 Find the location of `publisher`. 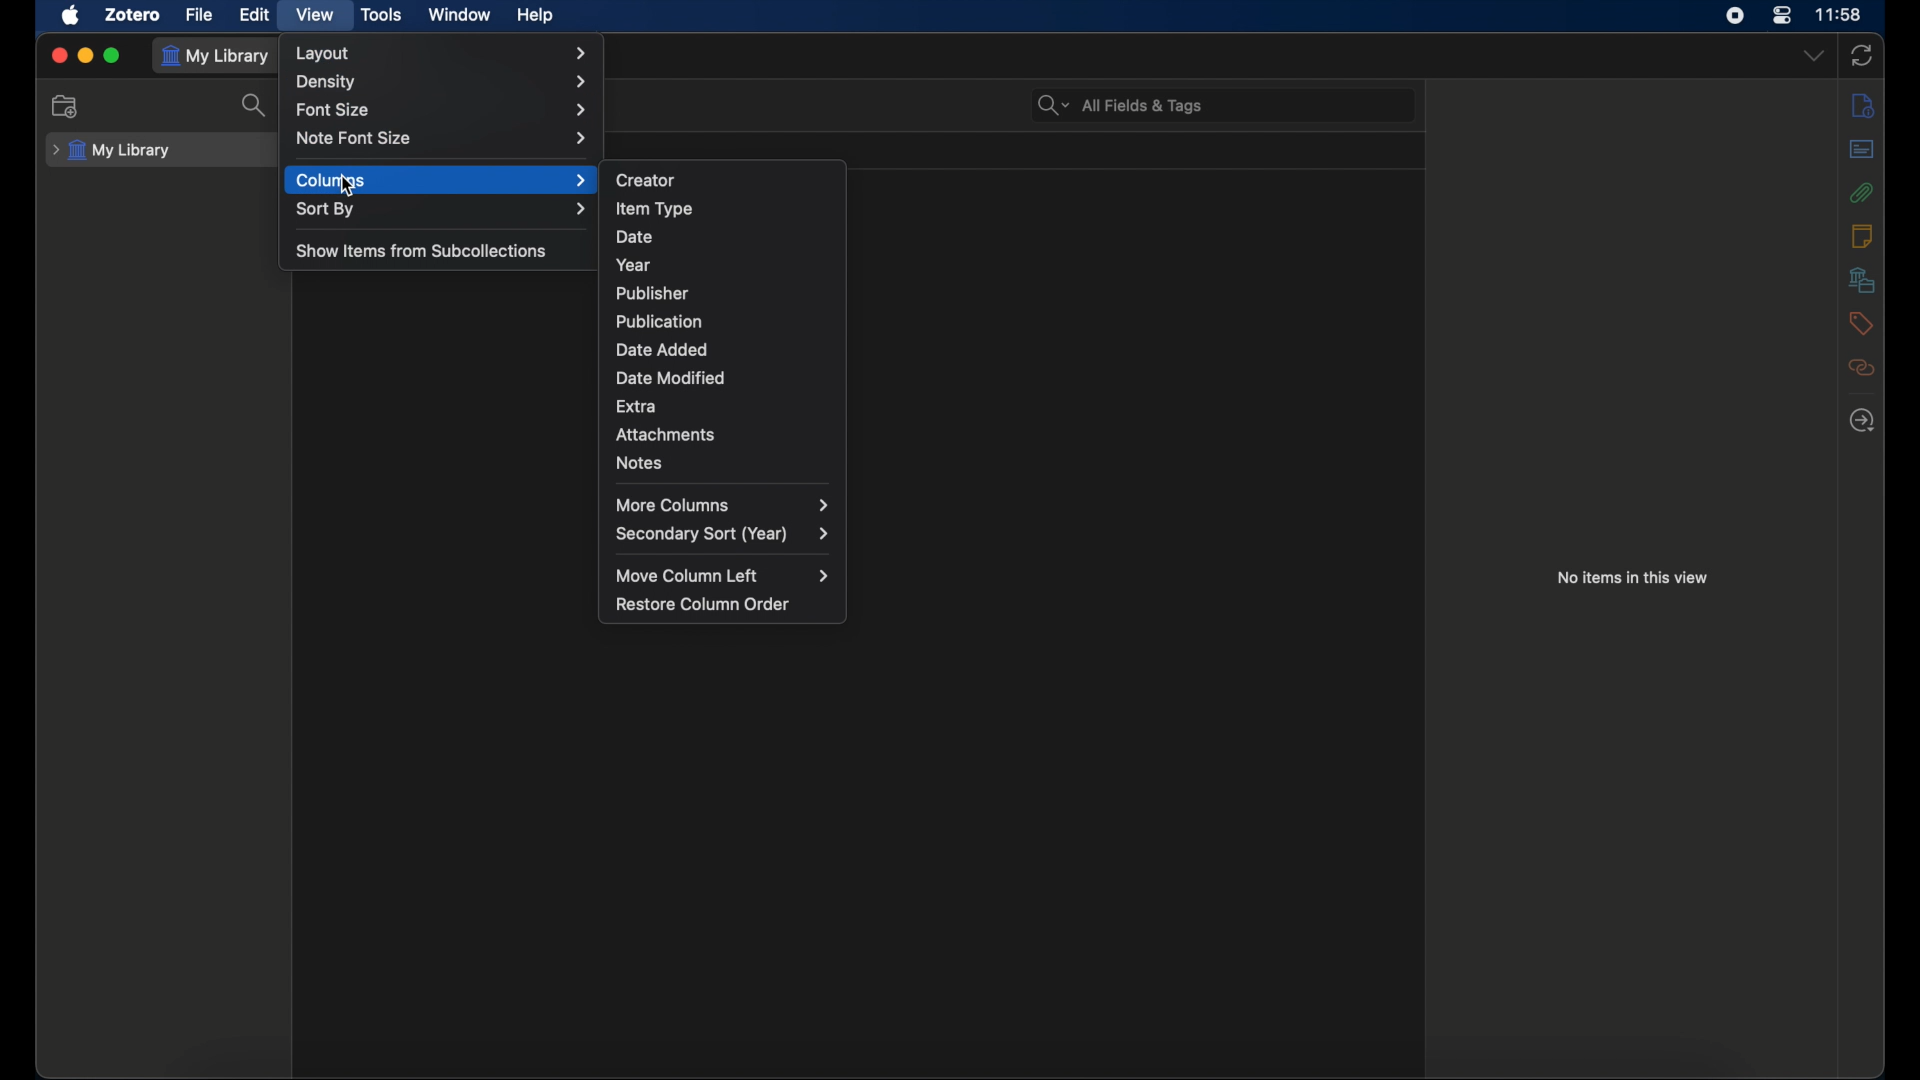

publisher is located at coordinates (654, 293).